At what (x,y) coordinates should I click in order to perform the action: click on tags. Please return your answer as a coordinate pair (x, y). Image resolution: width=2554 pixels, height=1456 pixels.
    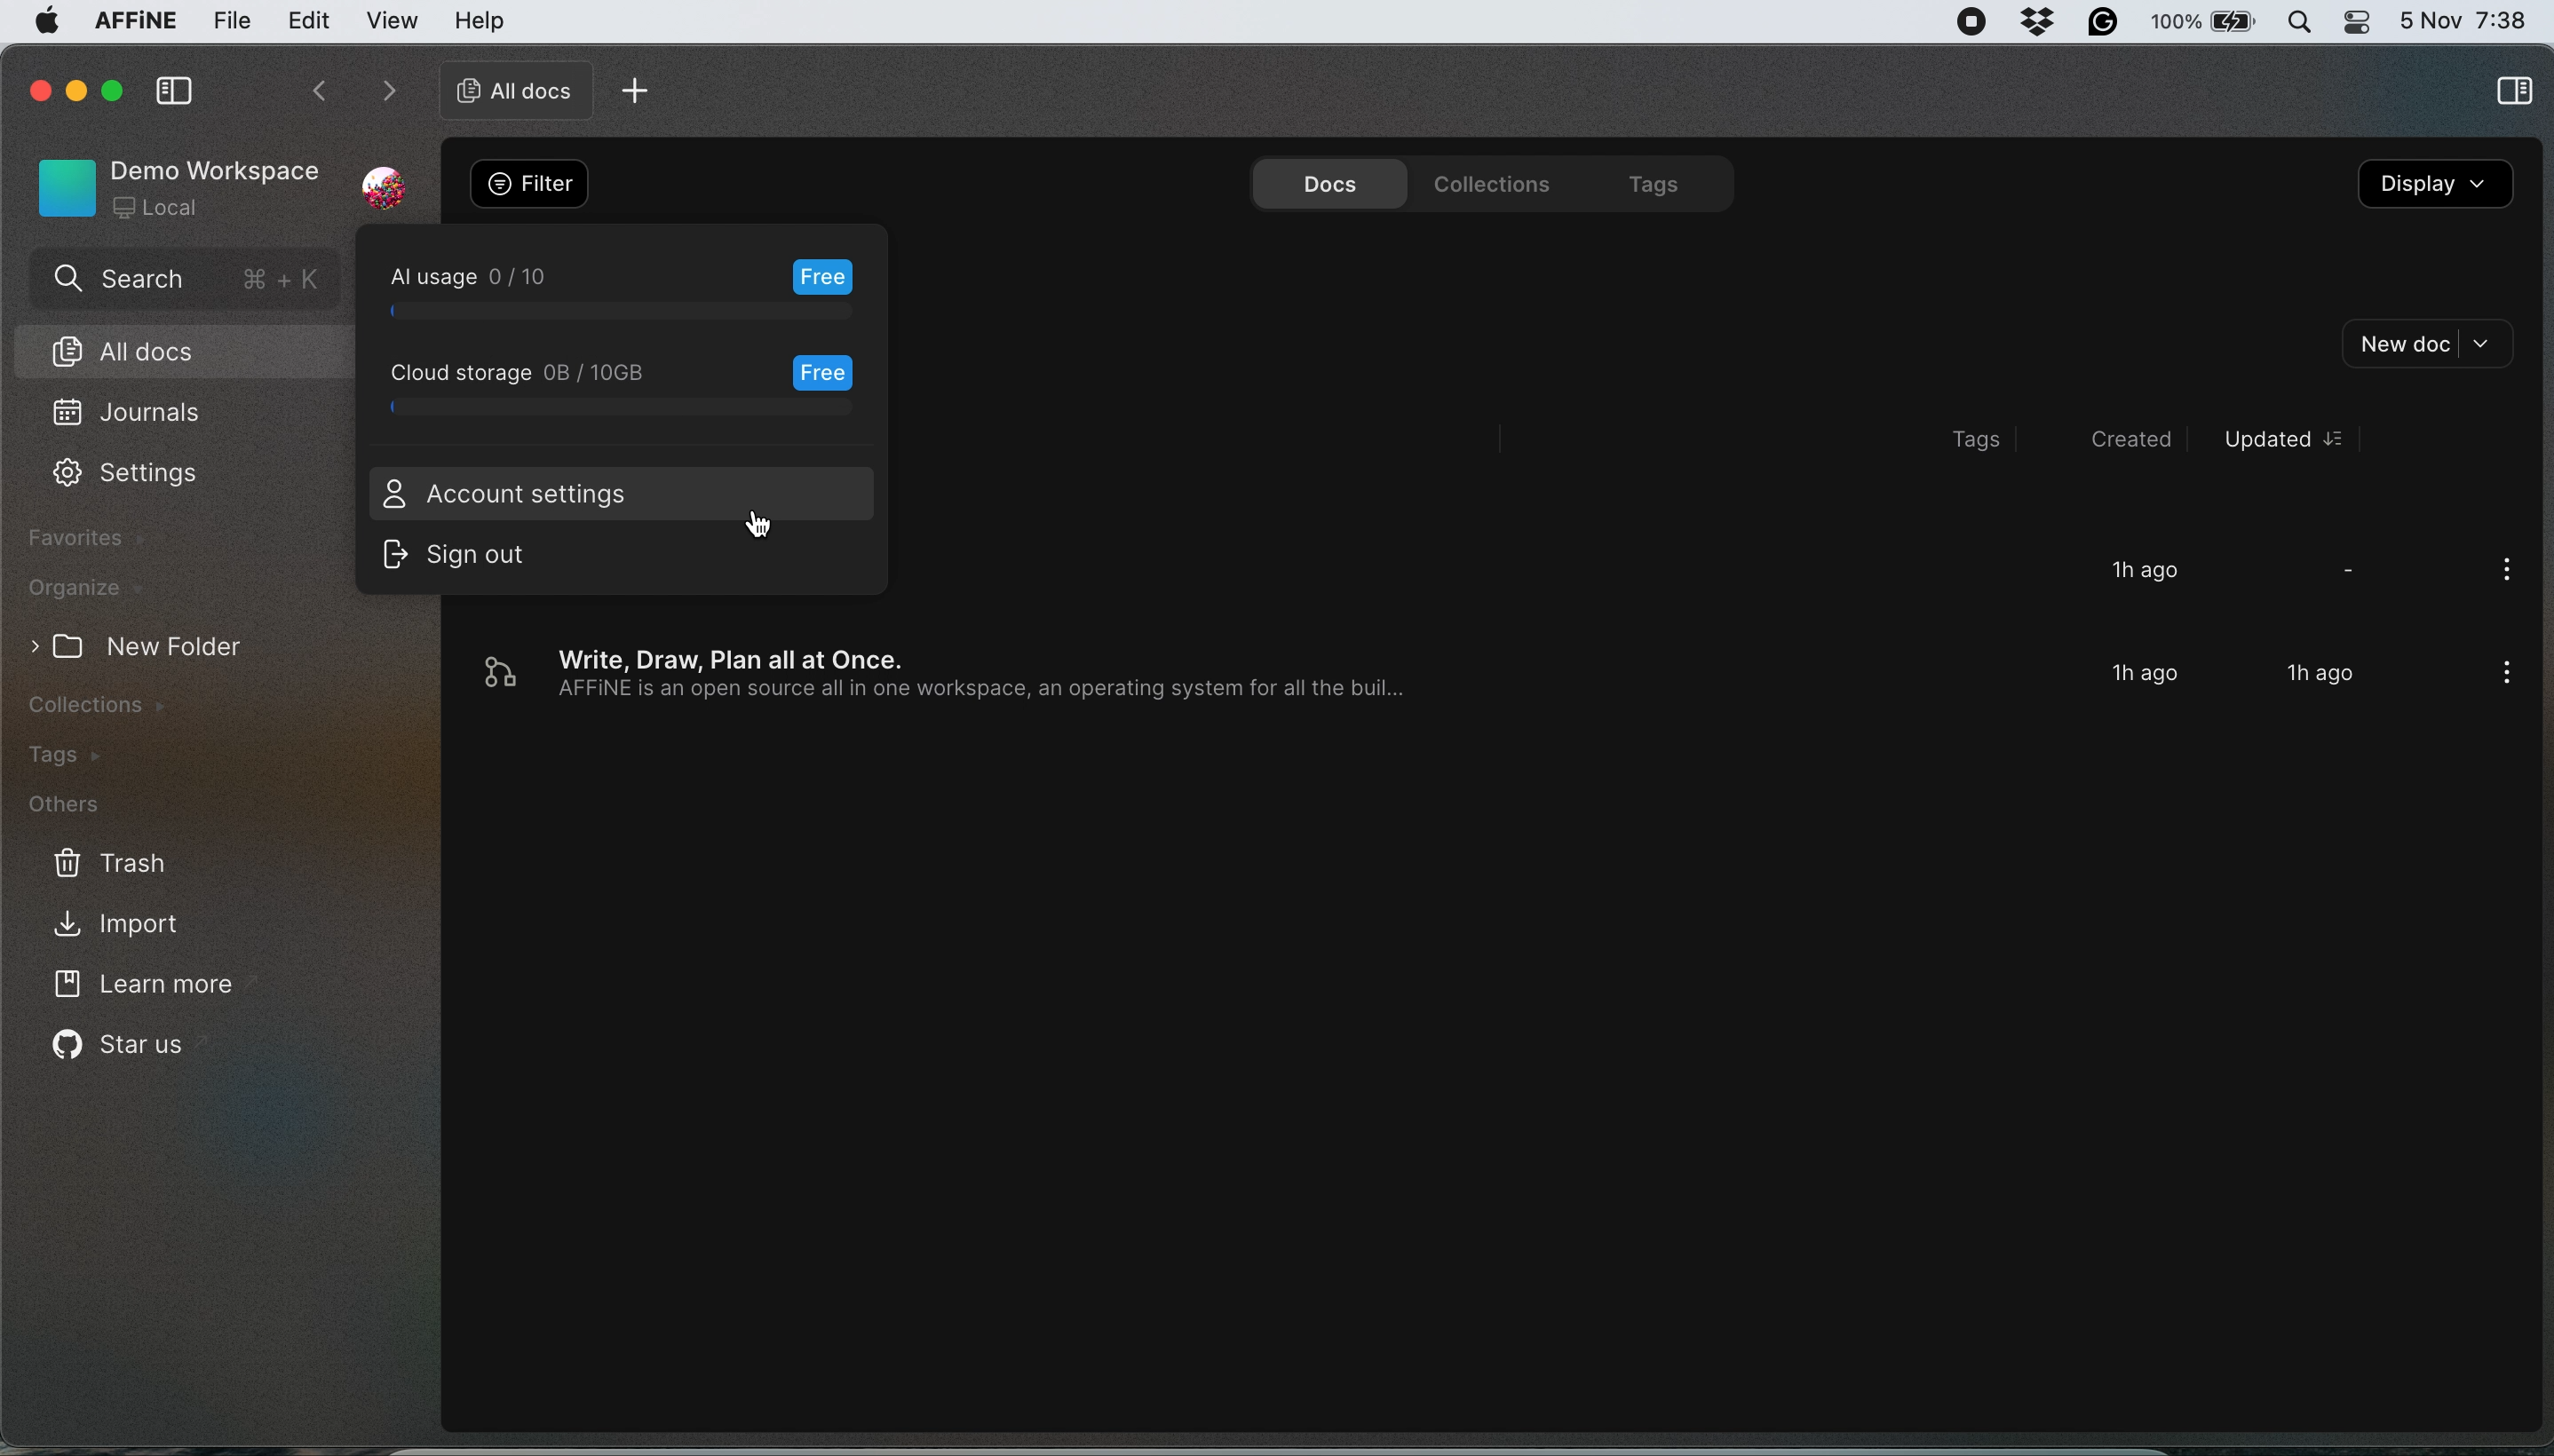
    Looking at the image, I should click on (80, 755).